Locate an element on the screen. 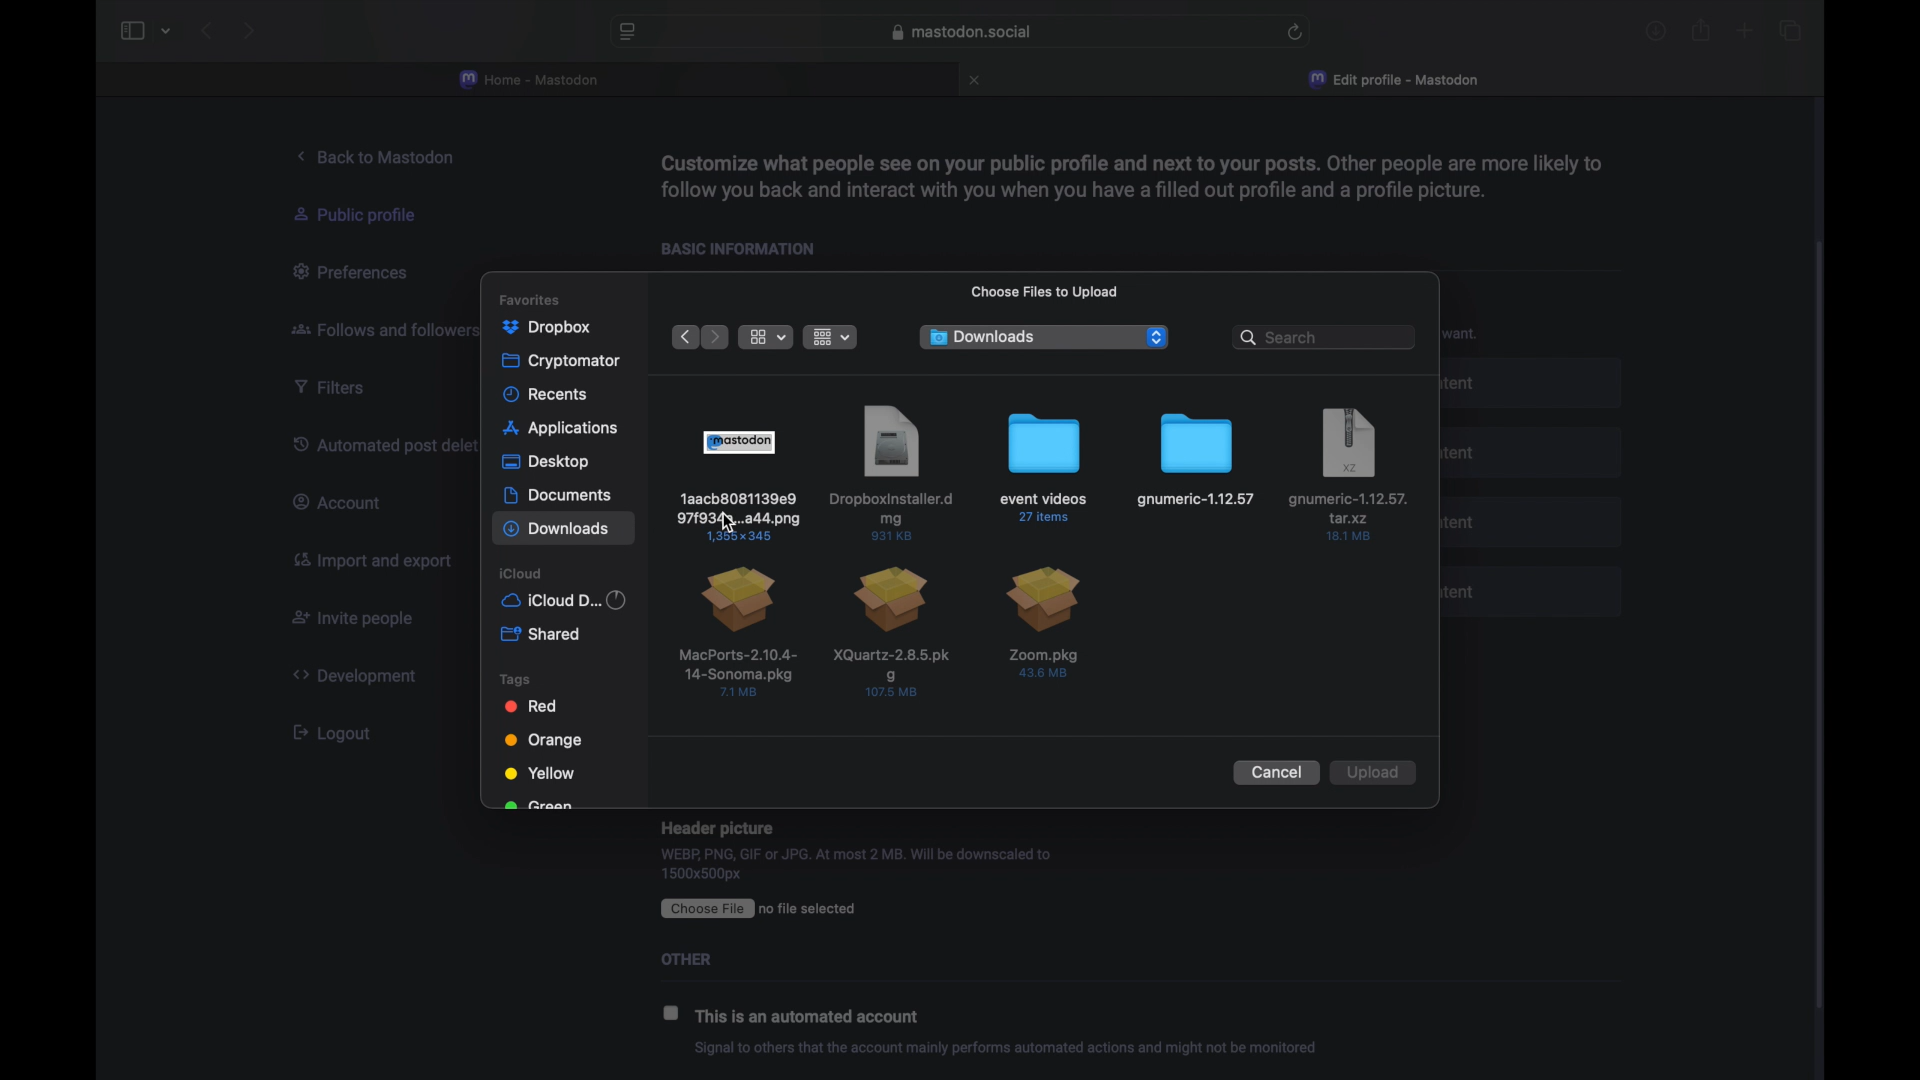 This screenshot has height=1080, width=1920. basic information is located at coordinates (746, 249).